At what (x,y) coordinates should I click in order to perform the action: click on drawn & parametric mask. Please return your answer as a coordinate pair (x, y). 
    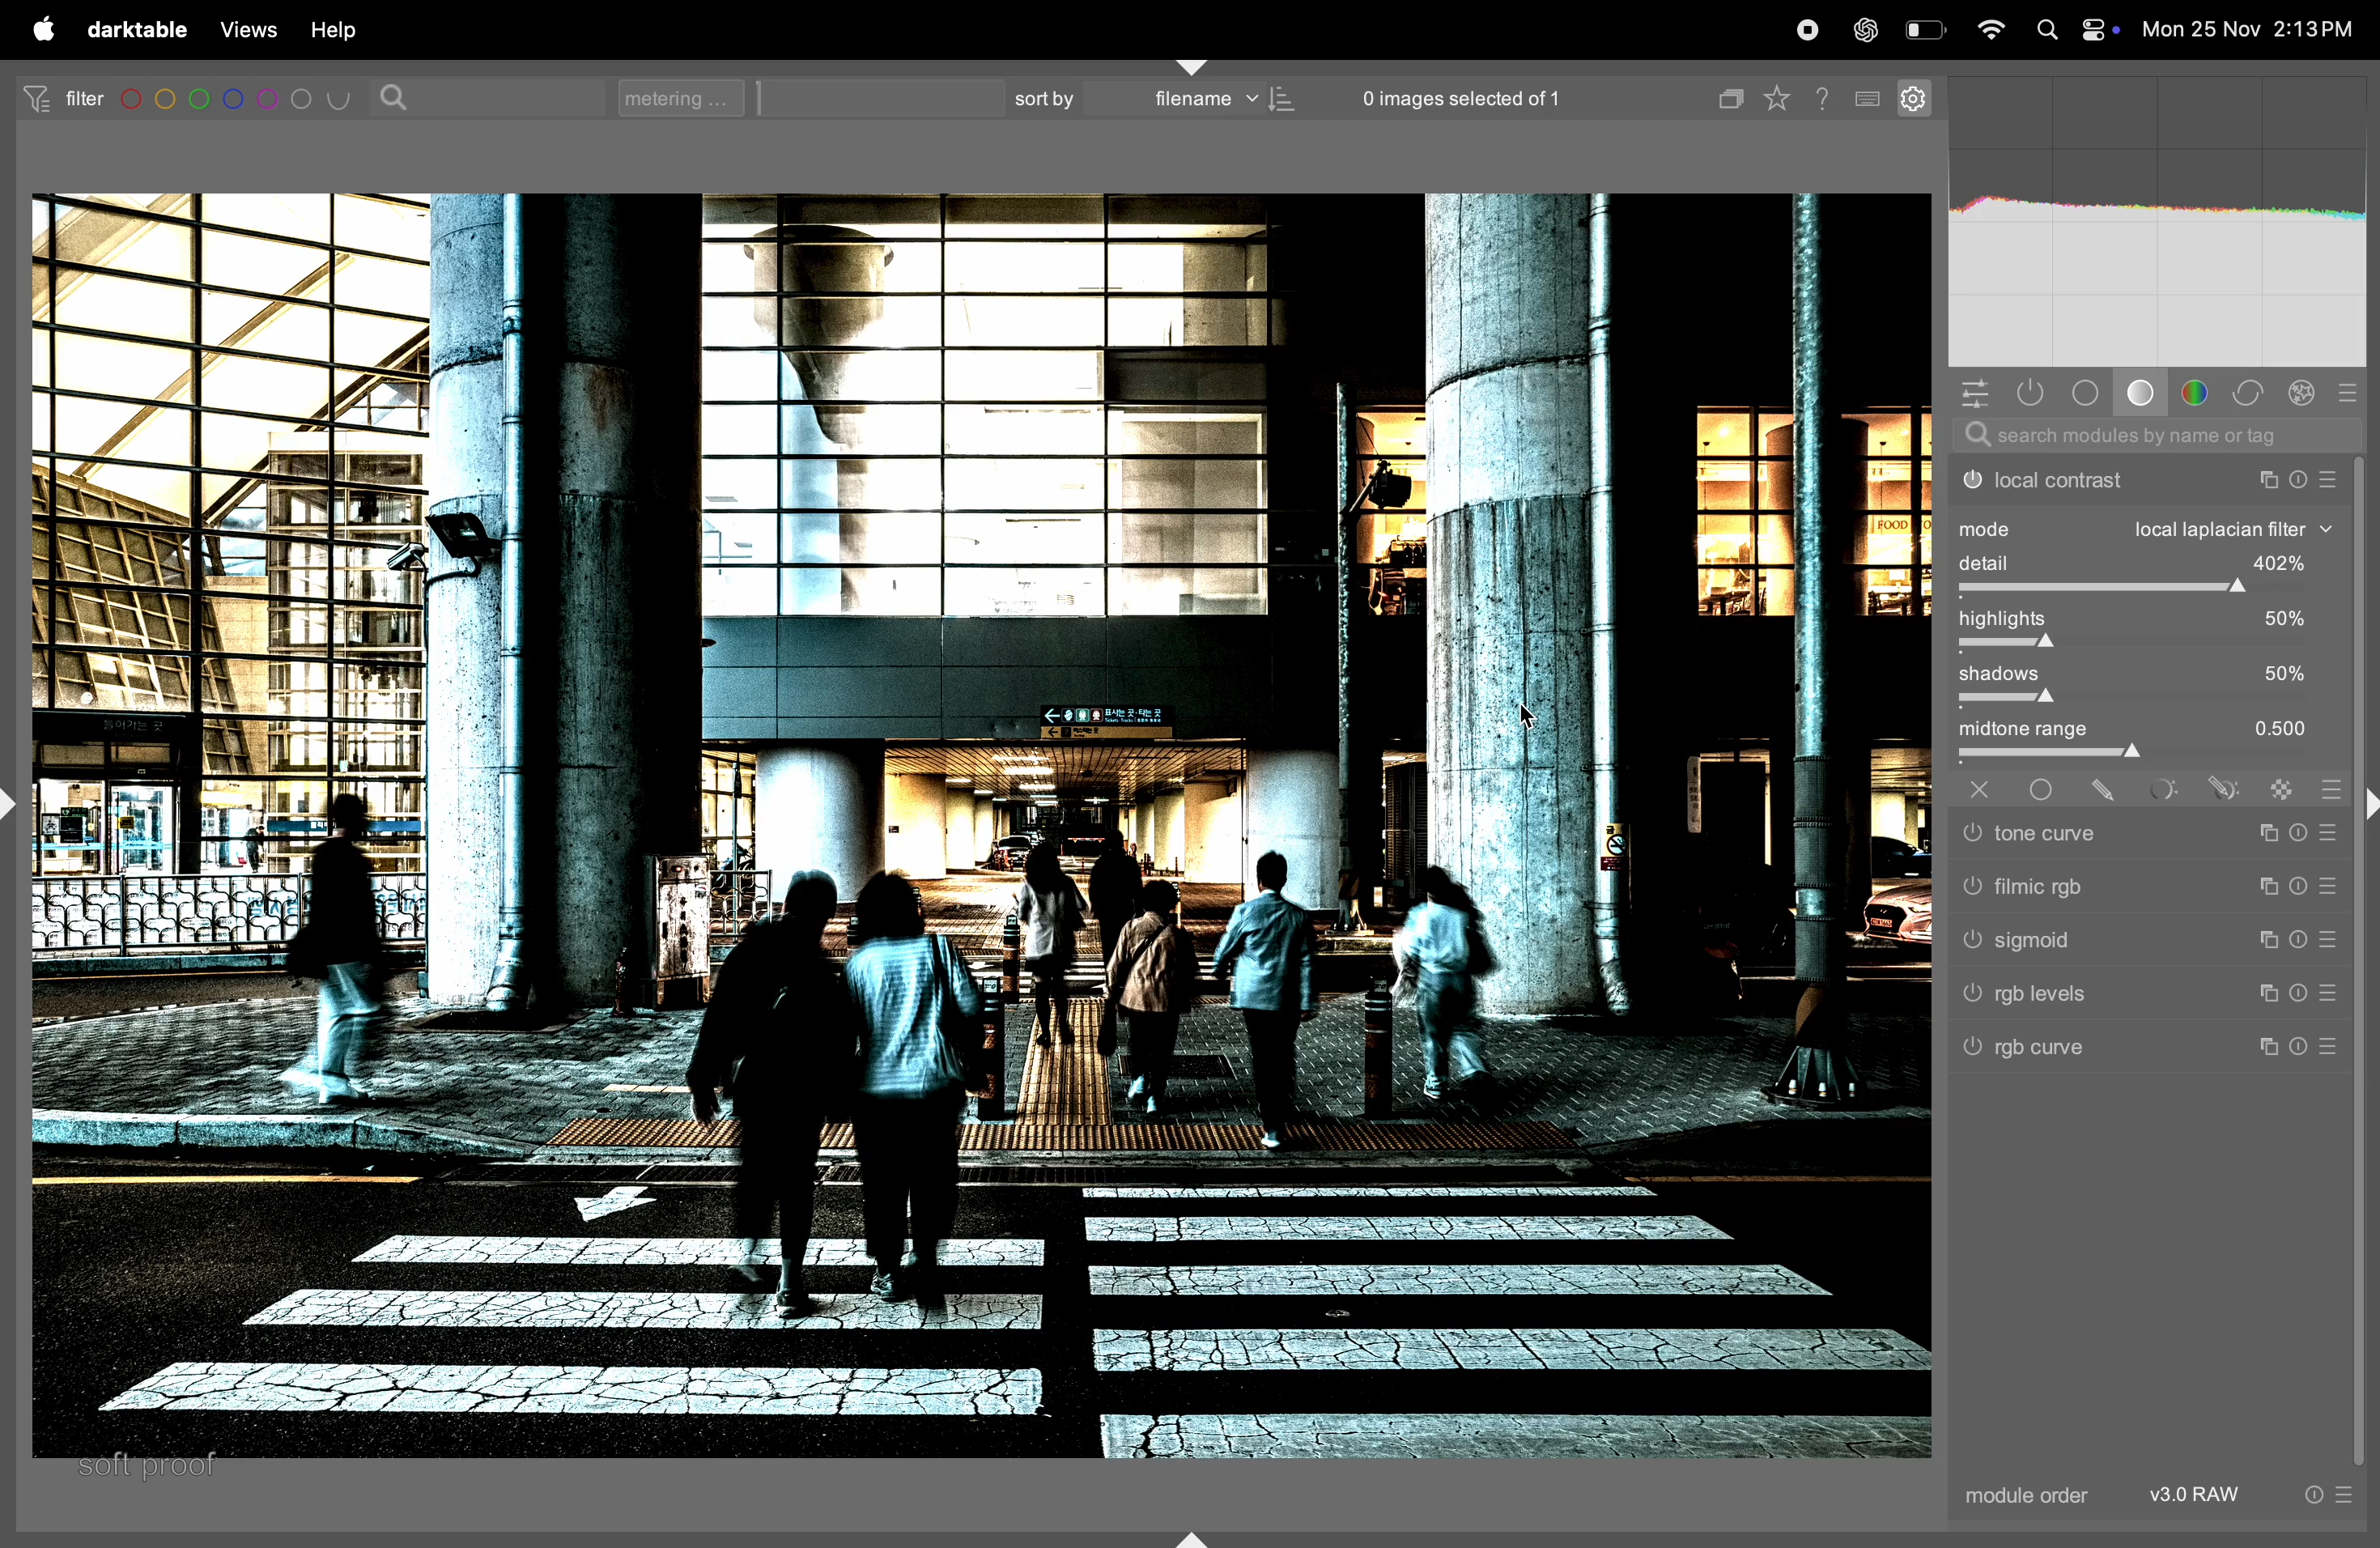
    Looking at the image, I should click on (2223, 791).